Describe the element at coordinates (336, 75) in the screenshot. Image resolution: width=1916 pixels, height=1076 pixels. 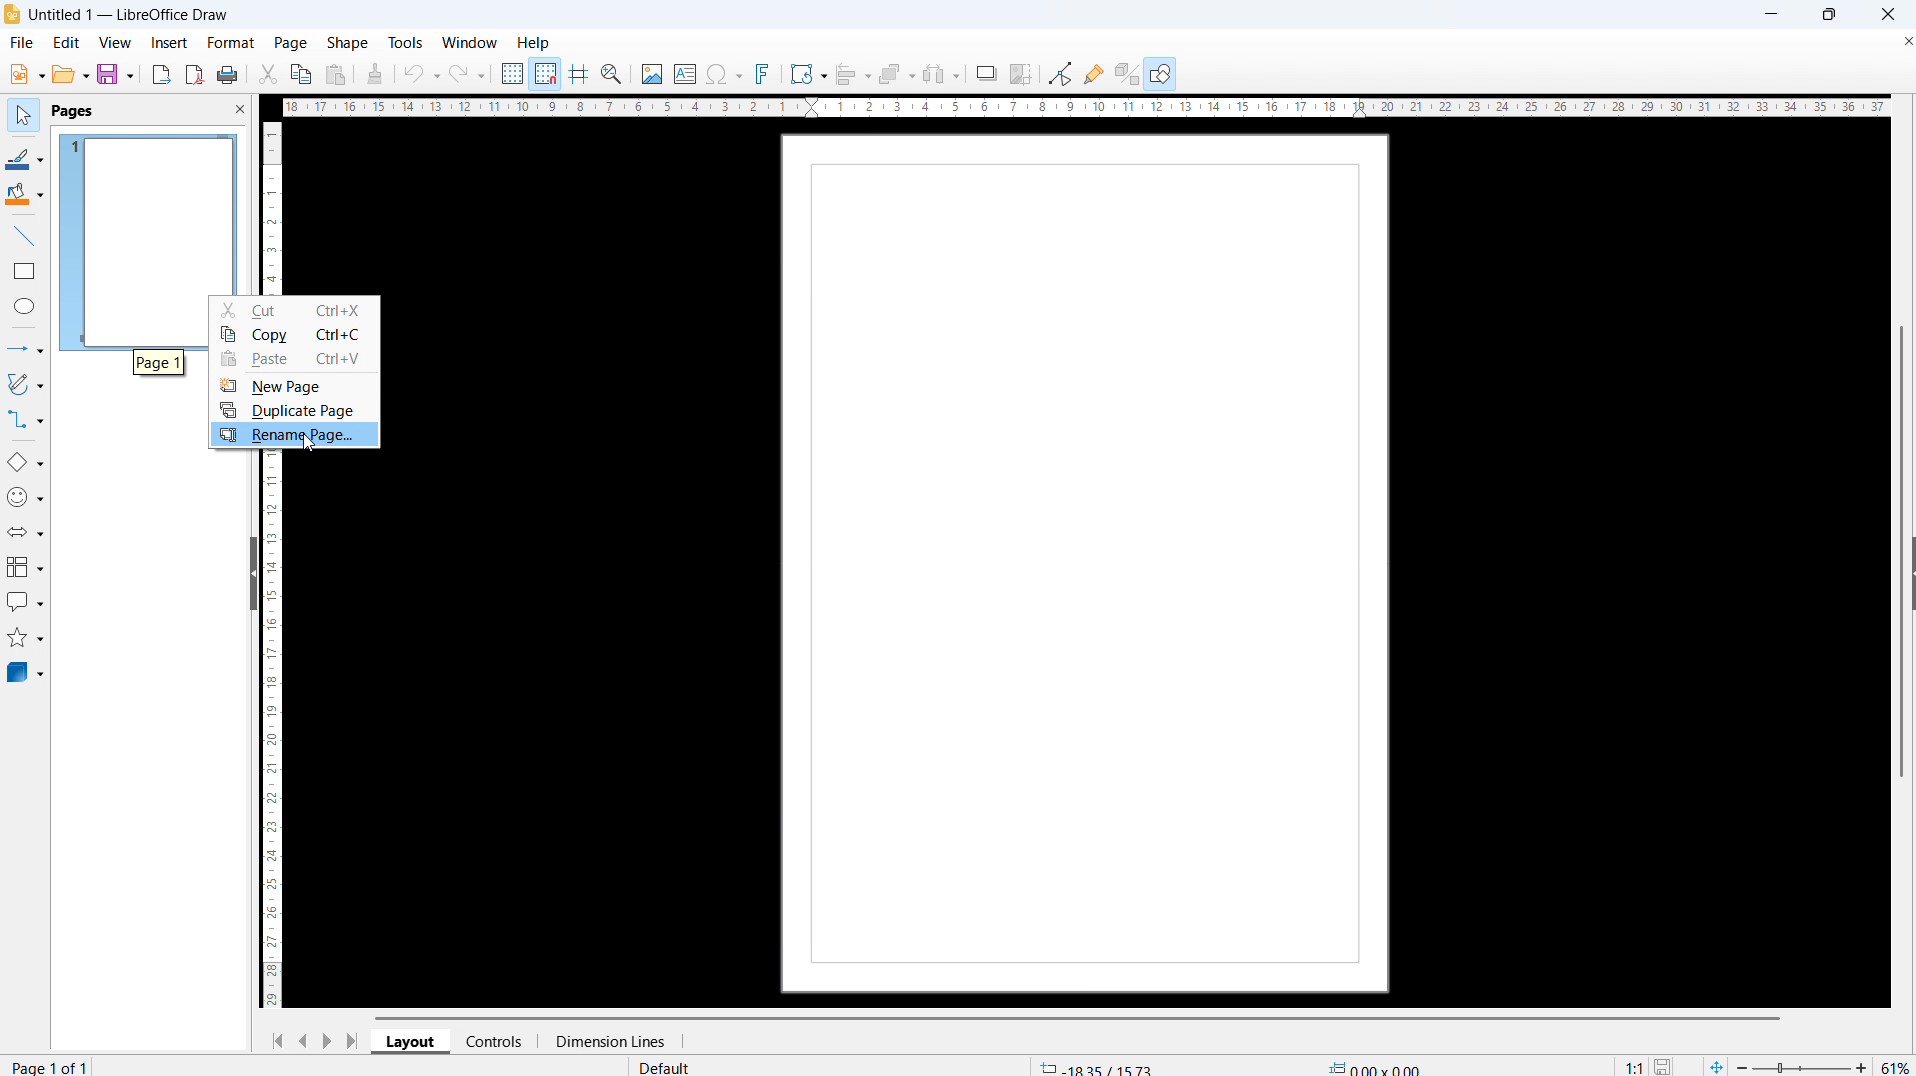
I see `paste` at that location.